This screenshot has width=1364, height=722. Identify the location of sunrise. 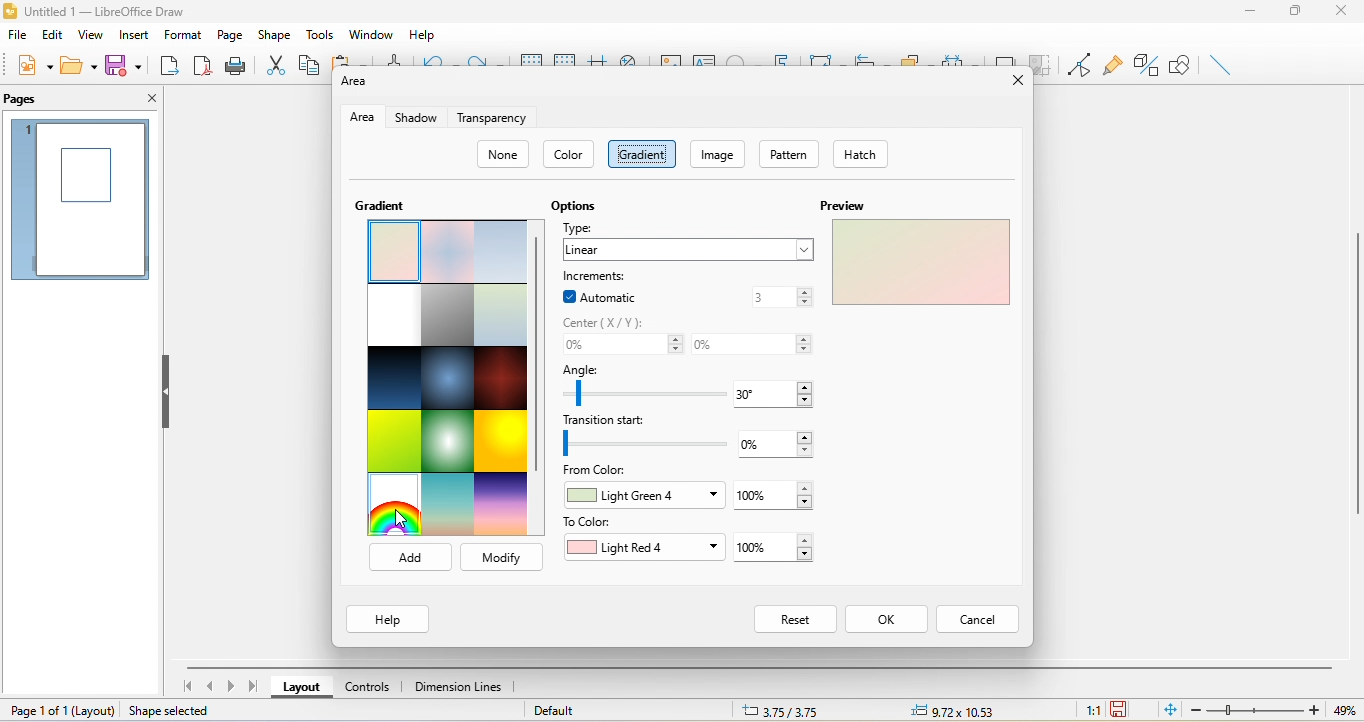
(449, 508).